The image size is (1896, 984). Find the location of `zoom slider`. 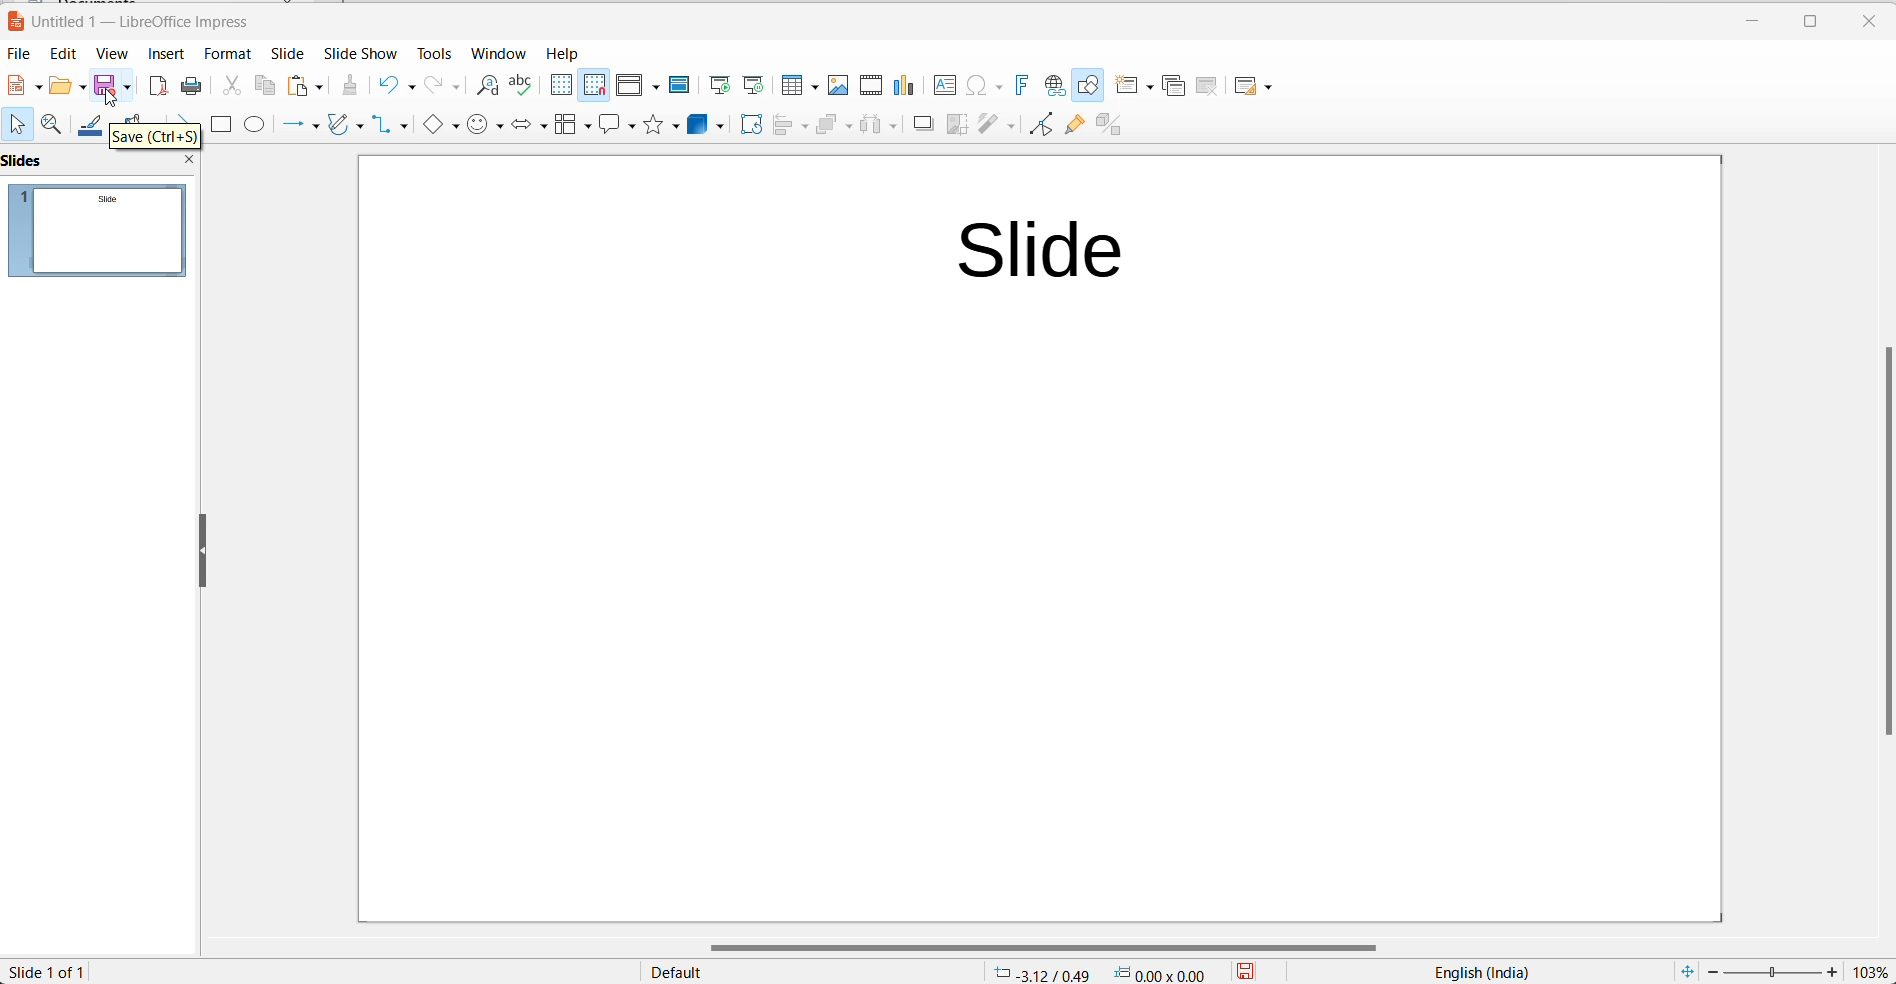

zoom slider is located at coordinates (1773, 972).